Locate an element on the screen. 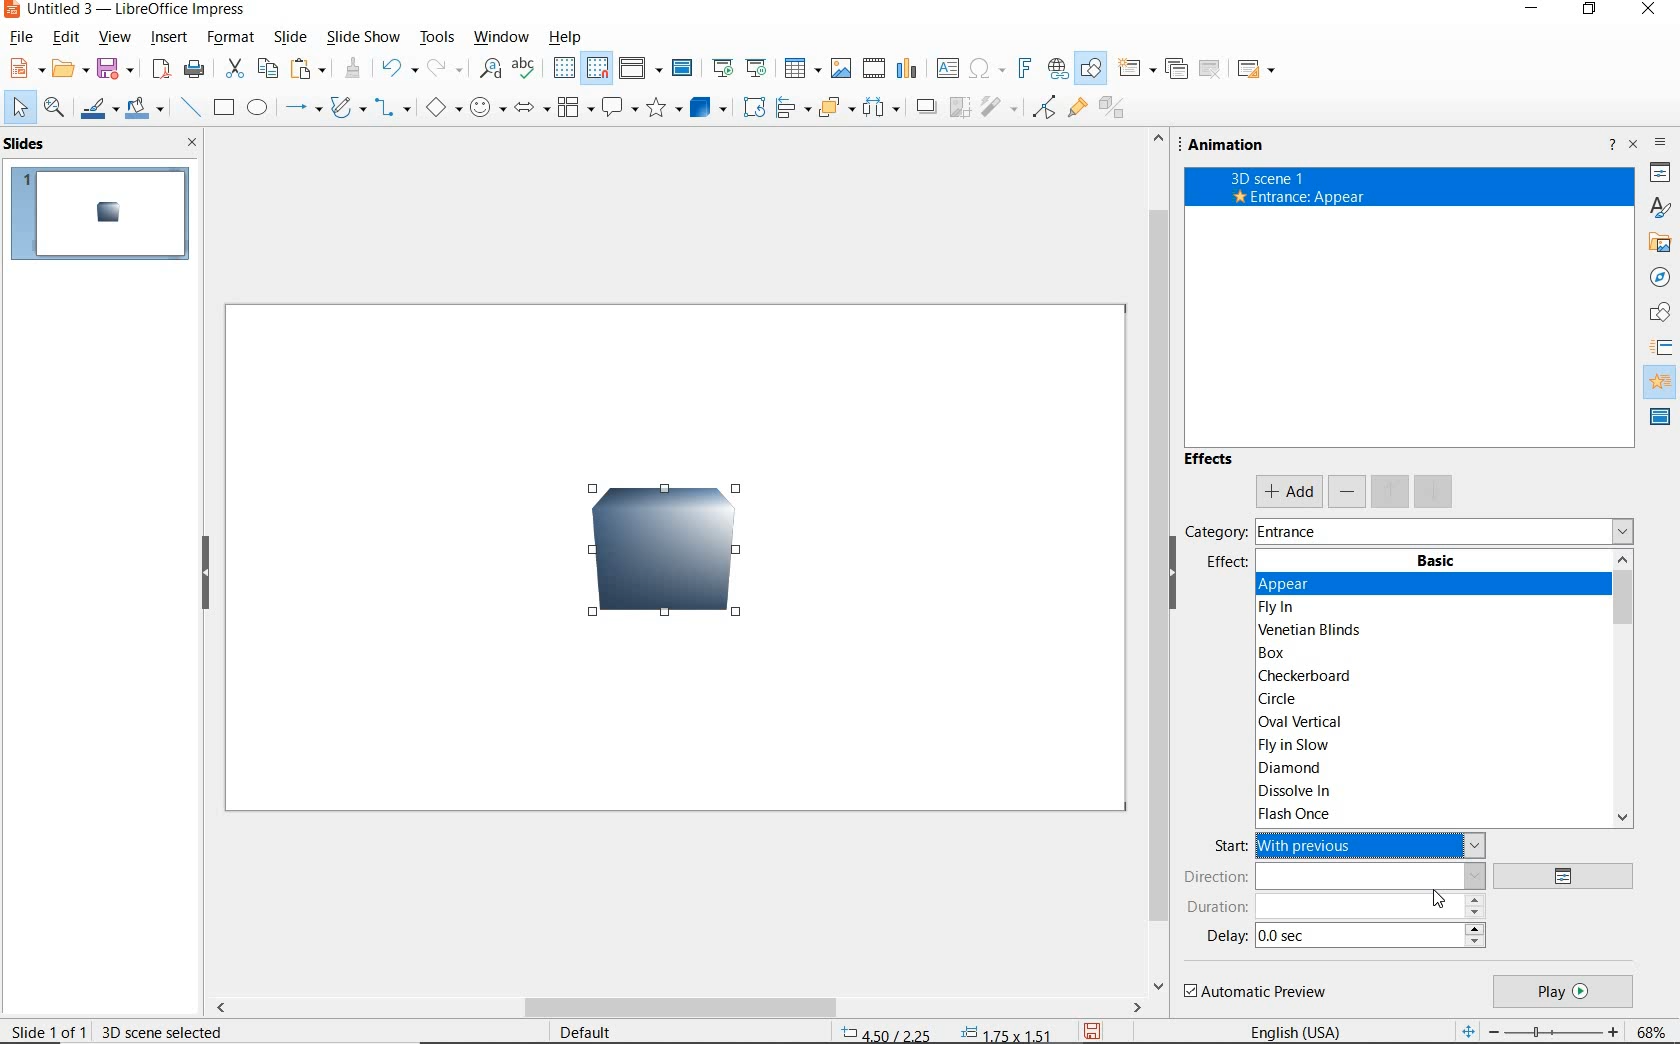 This screenshot has width=1680, height=1044. slide 1 of 1 is located at coordinates (49, 1030).